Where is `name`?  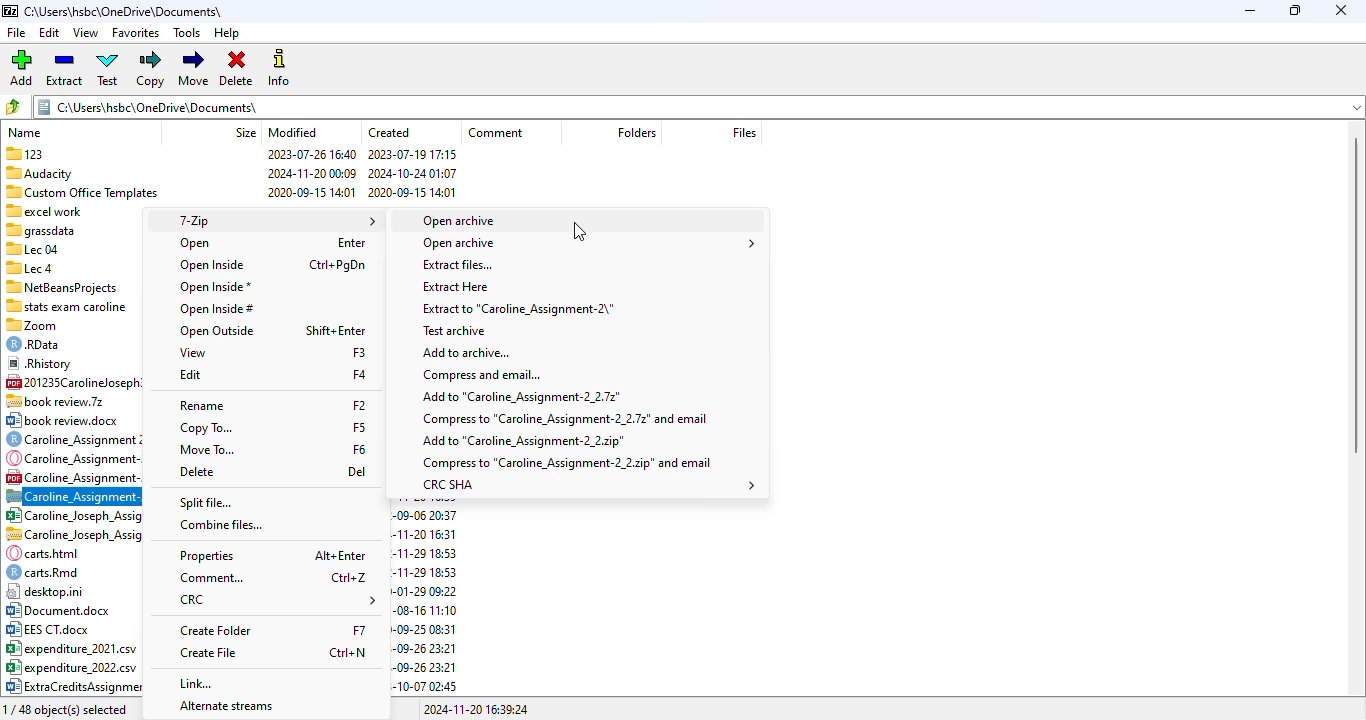
name is located at coordinates (25, 133).